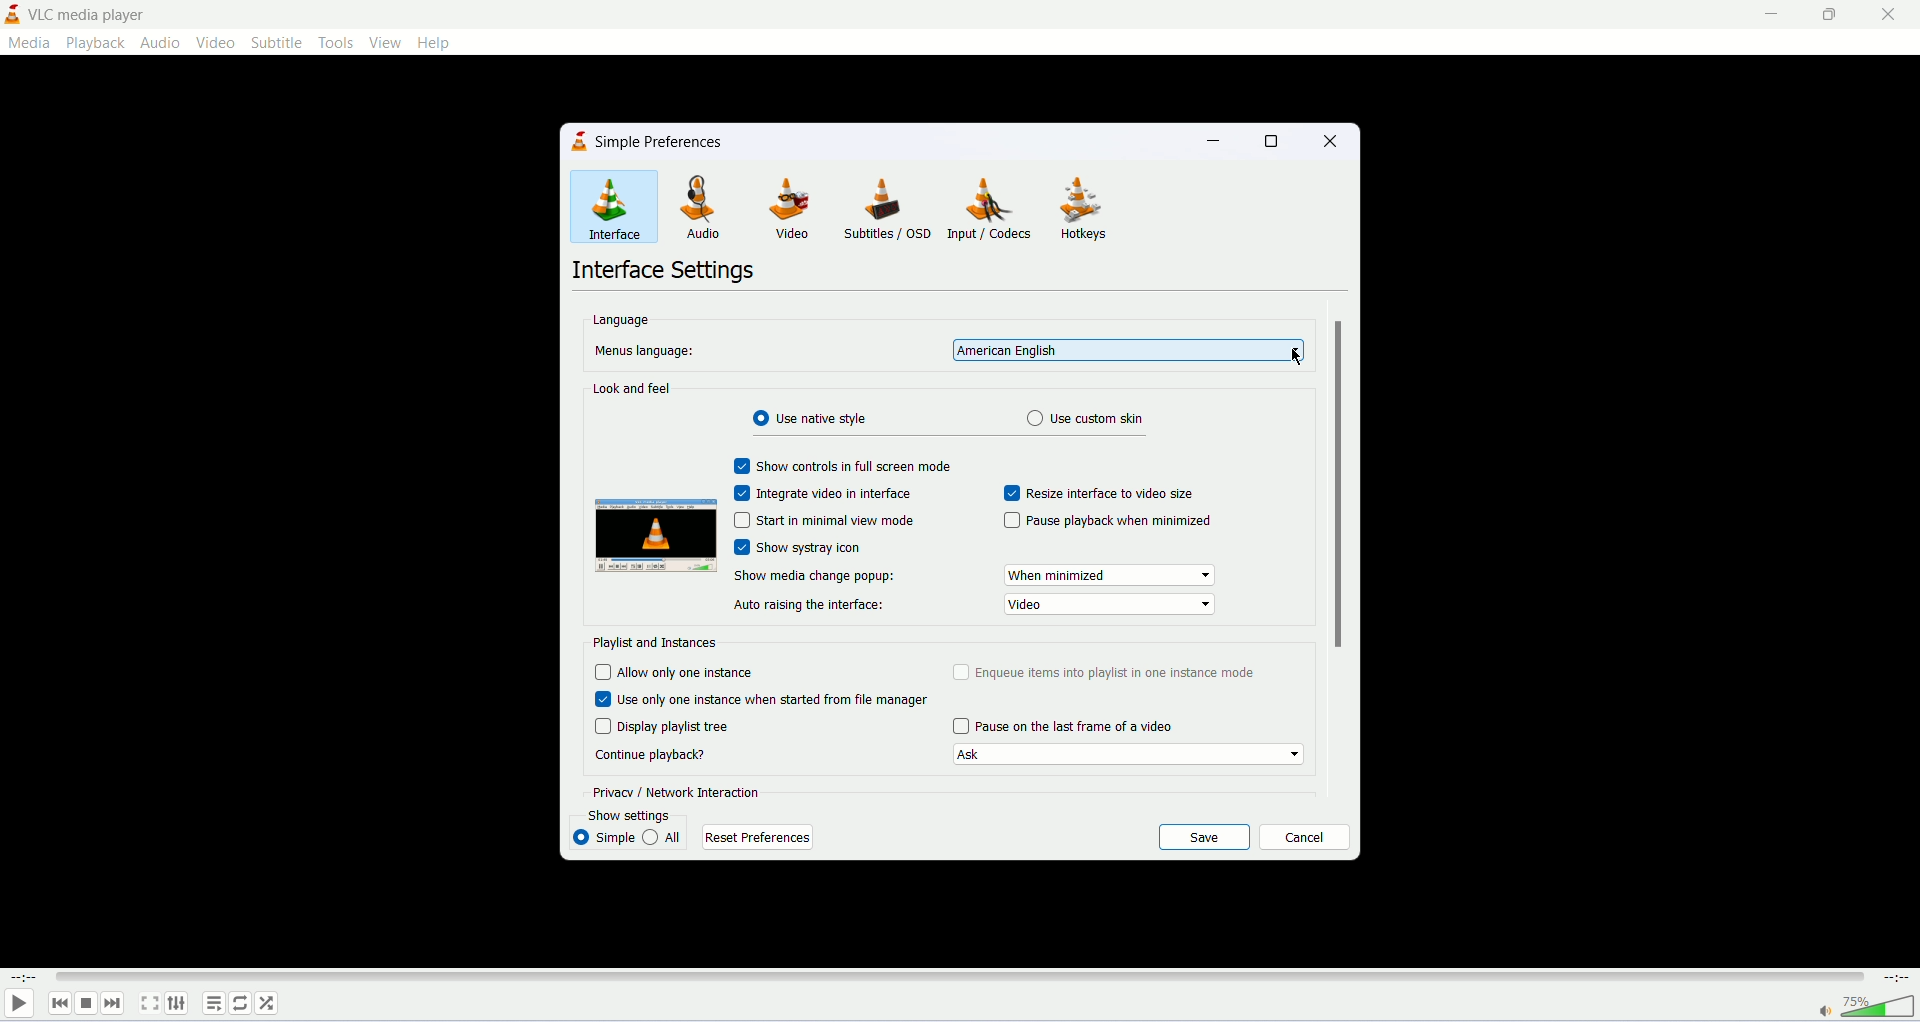  Describe the element at coordinates (1898, 979) in the screenshot. I see `total time` at that location.